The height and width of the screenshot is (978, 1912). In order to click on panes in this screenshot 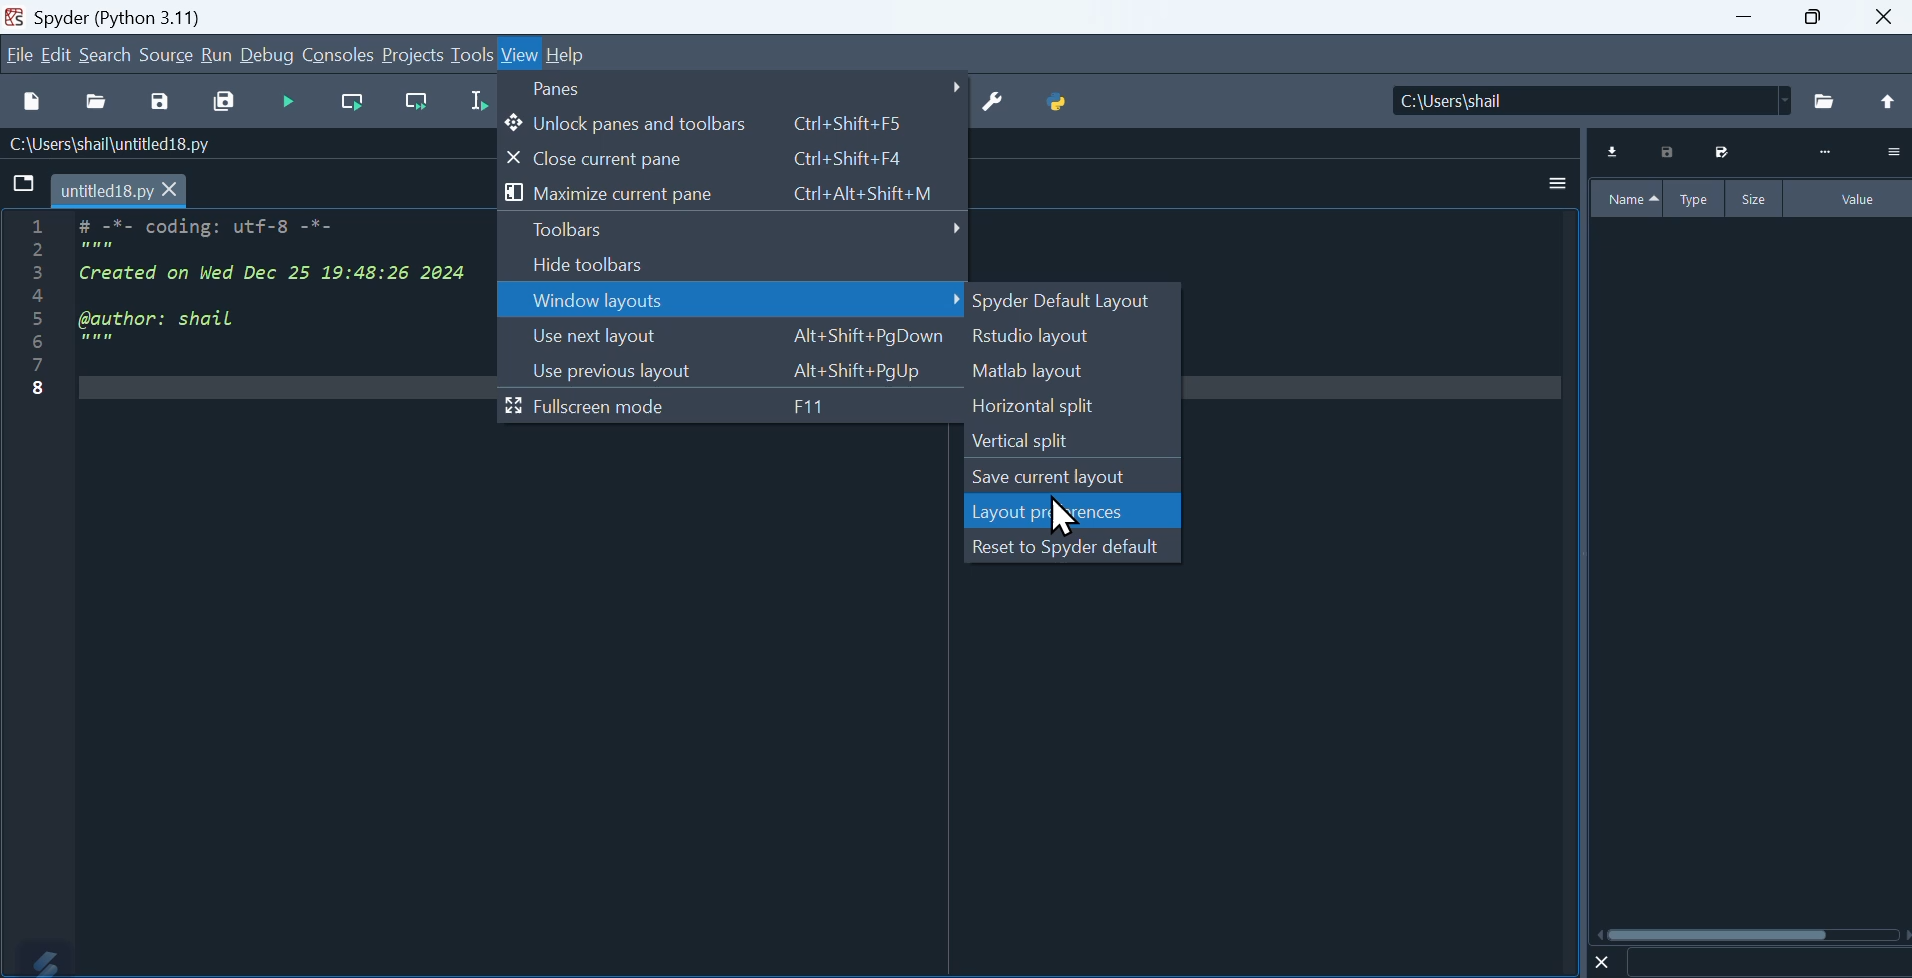, I will do `click(737, 89)`.